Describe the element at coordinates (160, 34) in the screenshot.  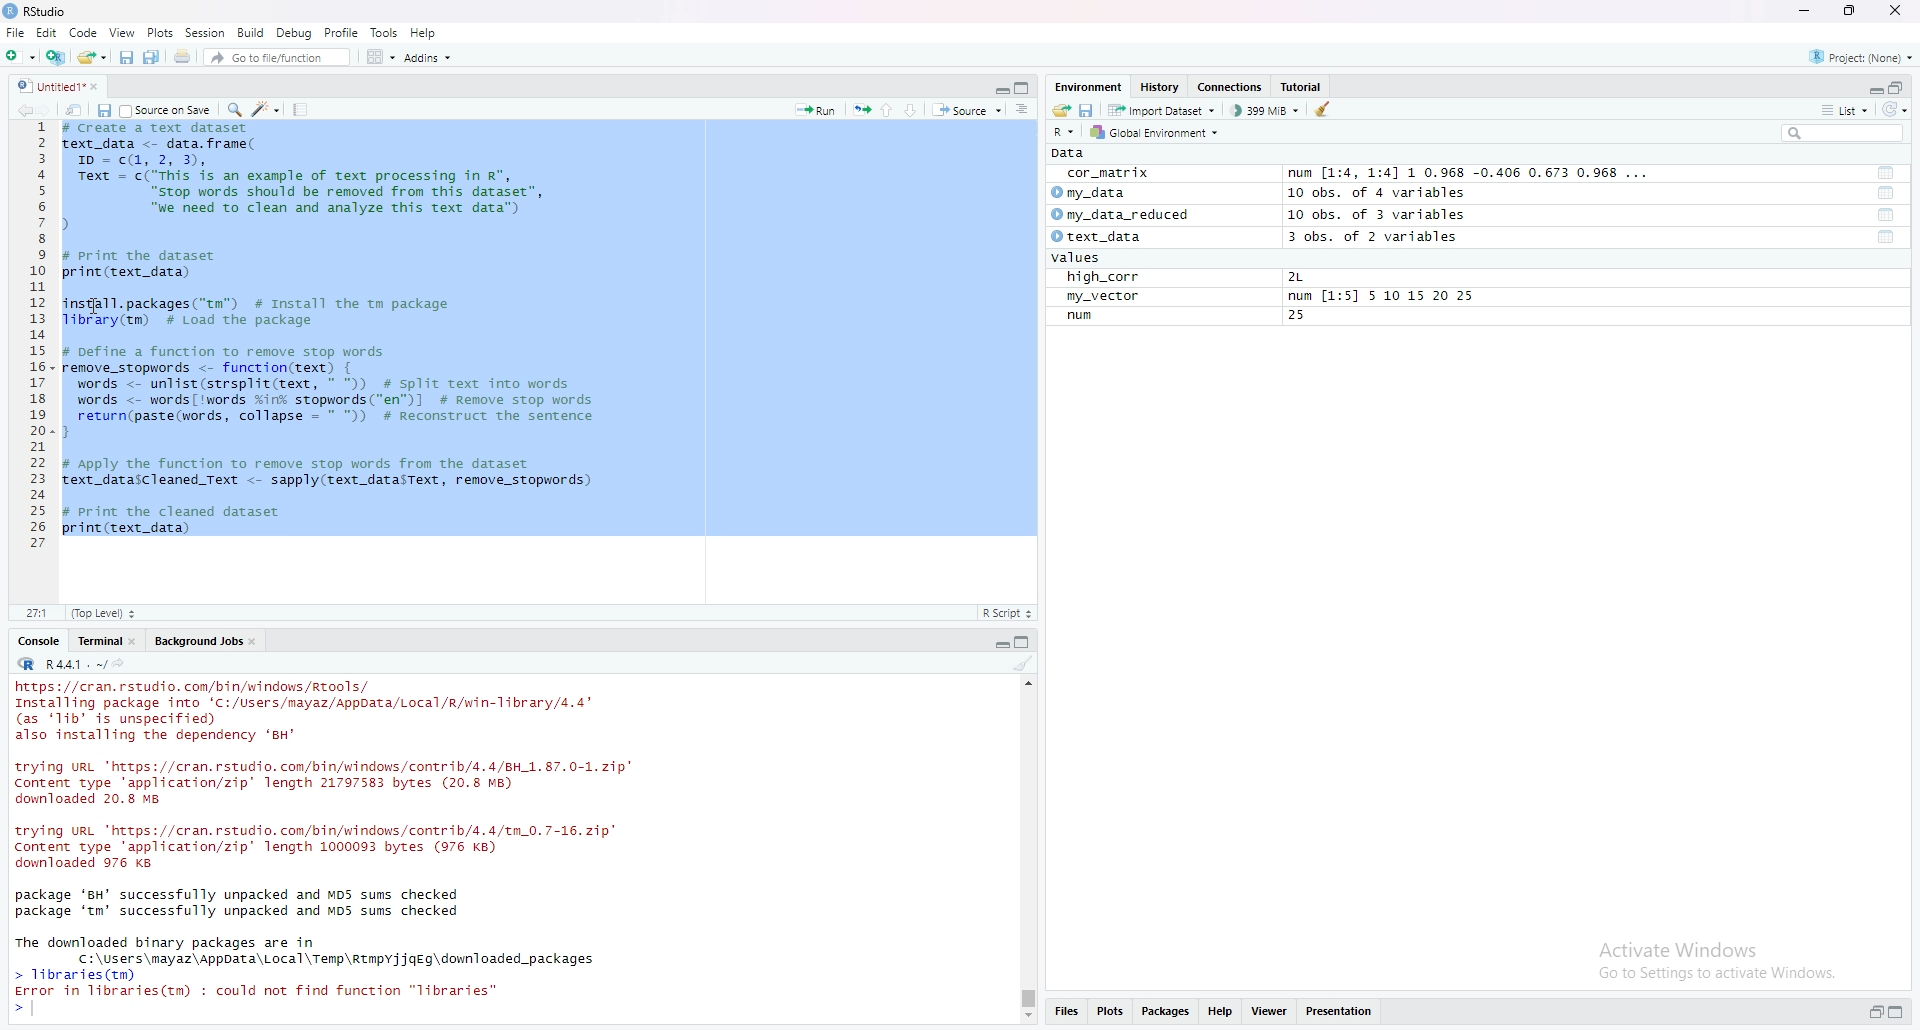
I see `plots` at that location.